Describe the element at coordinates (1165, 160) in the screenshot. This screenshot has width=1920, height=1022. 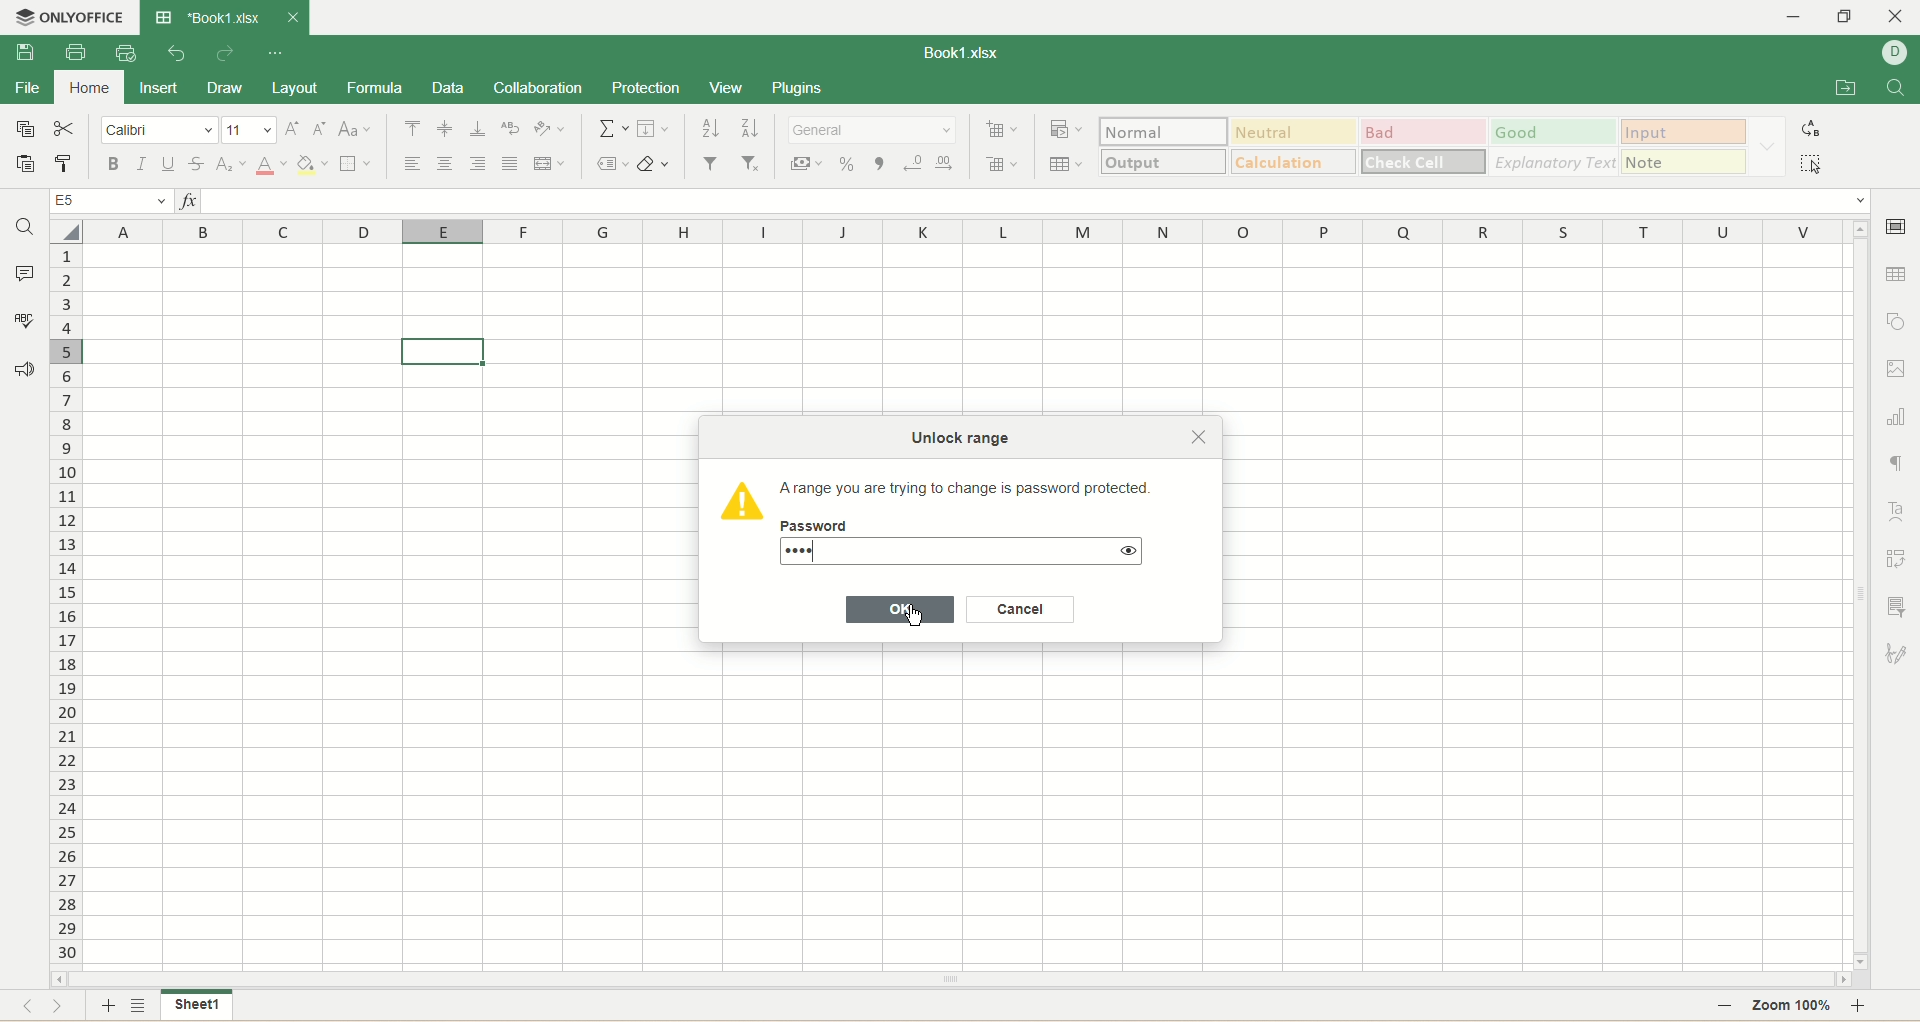
I see `output` at that location.